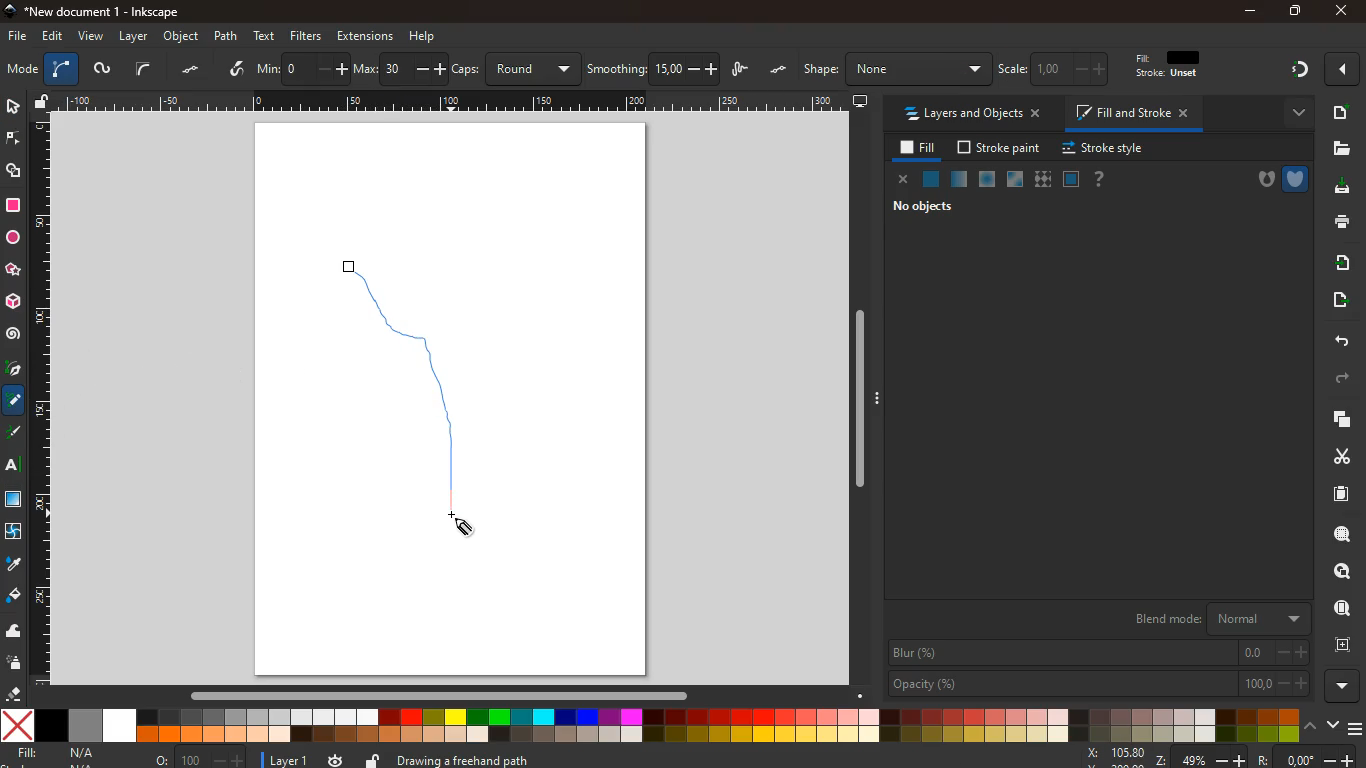  I want to click on view, so click(90, 37).